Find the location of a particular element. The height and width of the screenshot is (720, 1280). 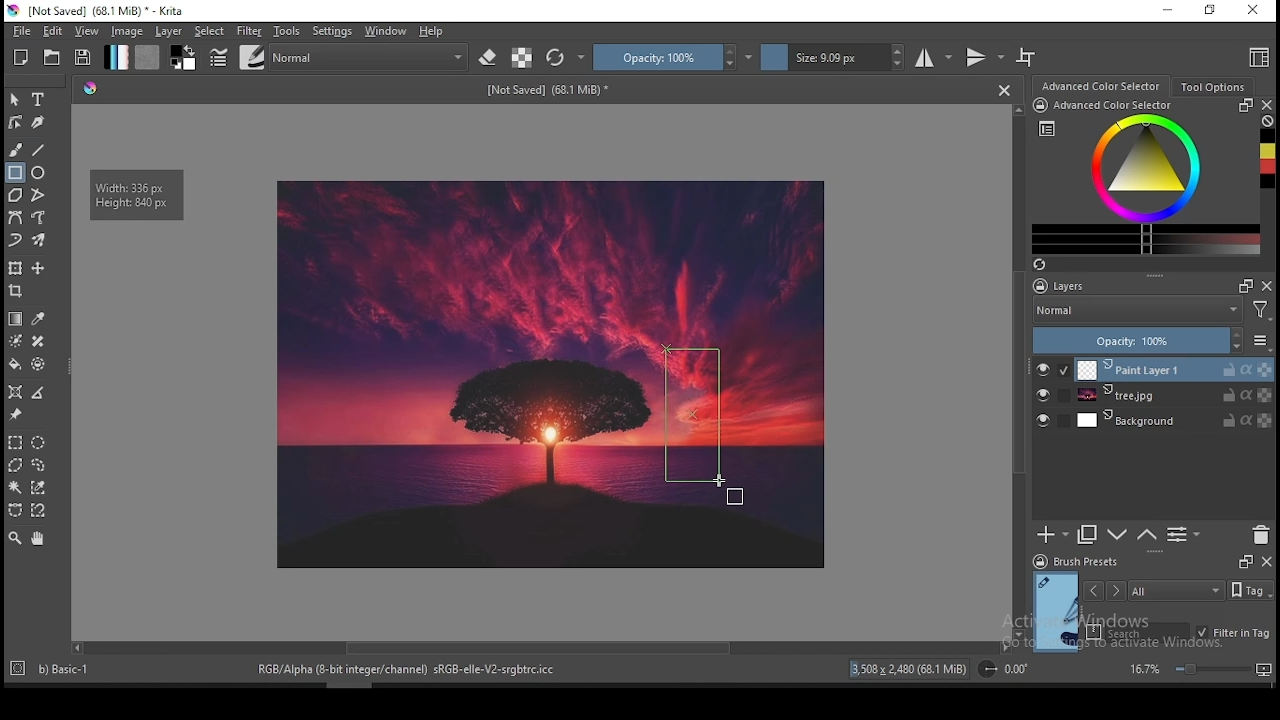

opacity is located at coordinates (673, 57).